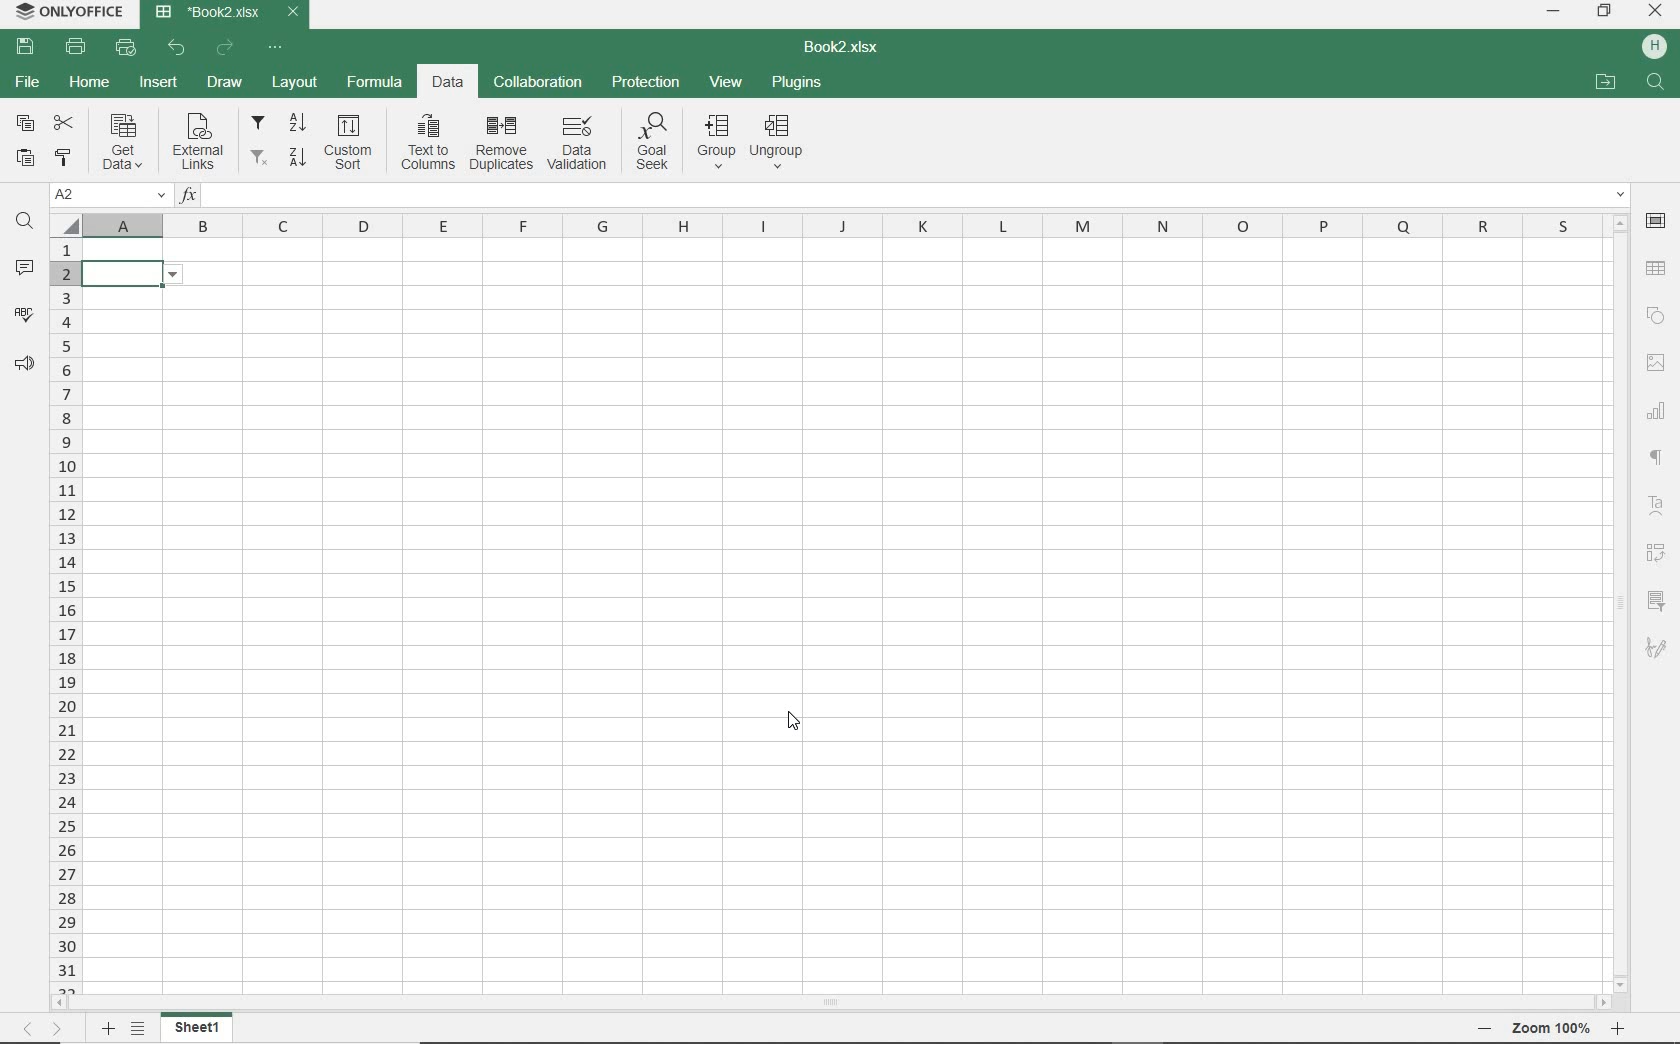 This screenshot has height=1044, width=1680. What do you see at coordinates (301, 124) in the screenshot?
I see `sort ascending` at bounding box center [301, 124].